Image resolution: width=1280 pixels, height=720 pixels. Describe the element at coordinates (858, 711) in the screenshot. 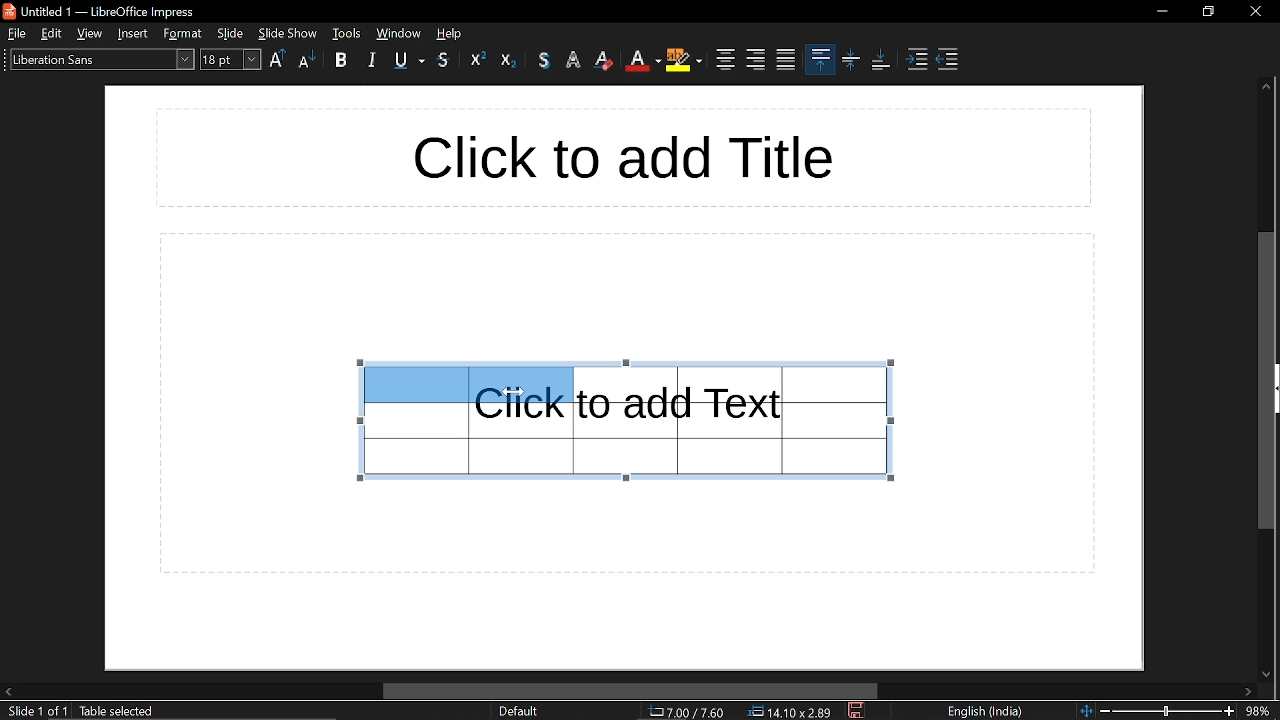

I see `save` at that location.